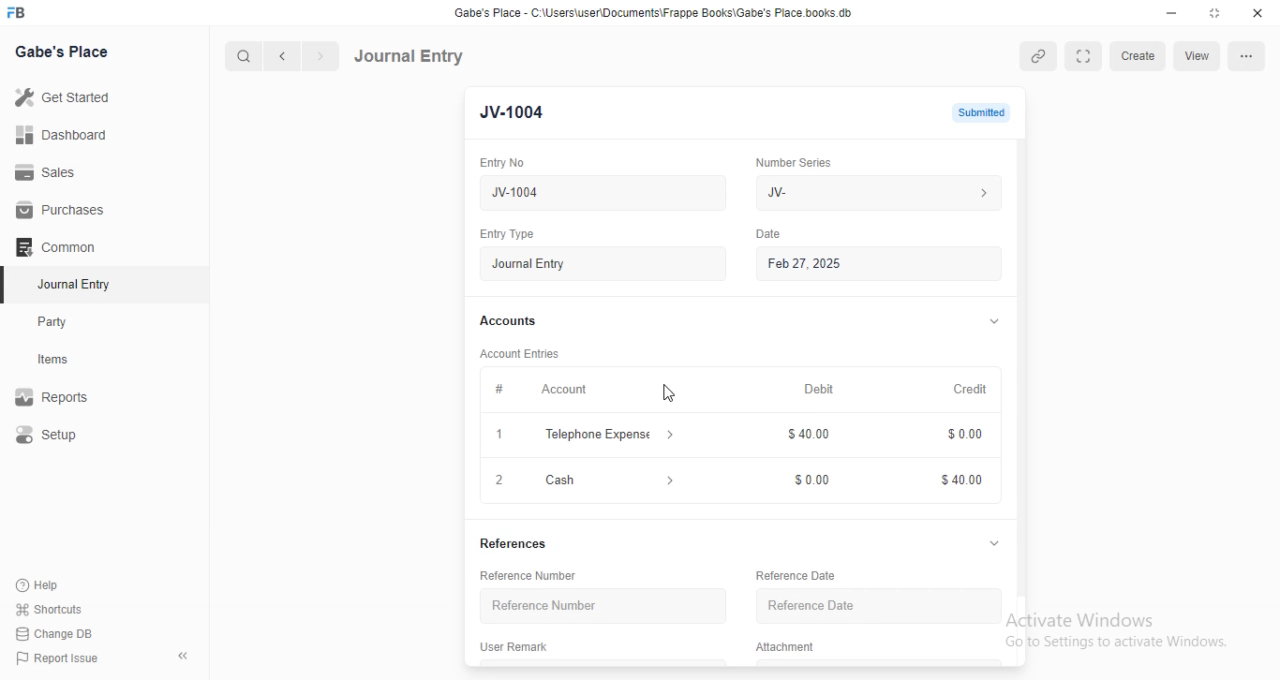 The image size is (1280, 680). What do you see at coordinates (63, 51) in the screenshot?
I see `Gabe's Place` at bounding box center [63, 51].